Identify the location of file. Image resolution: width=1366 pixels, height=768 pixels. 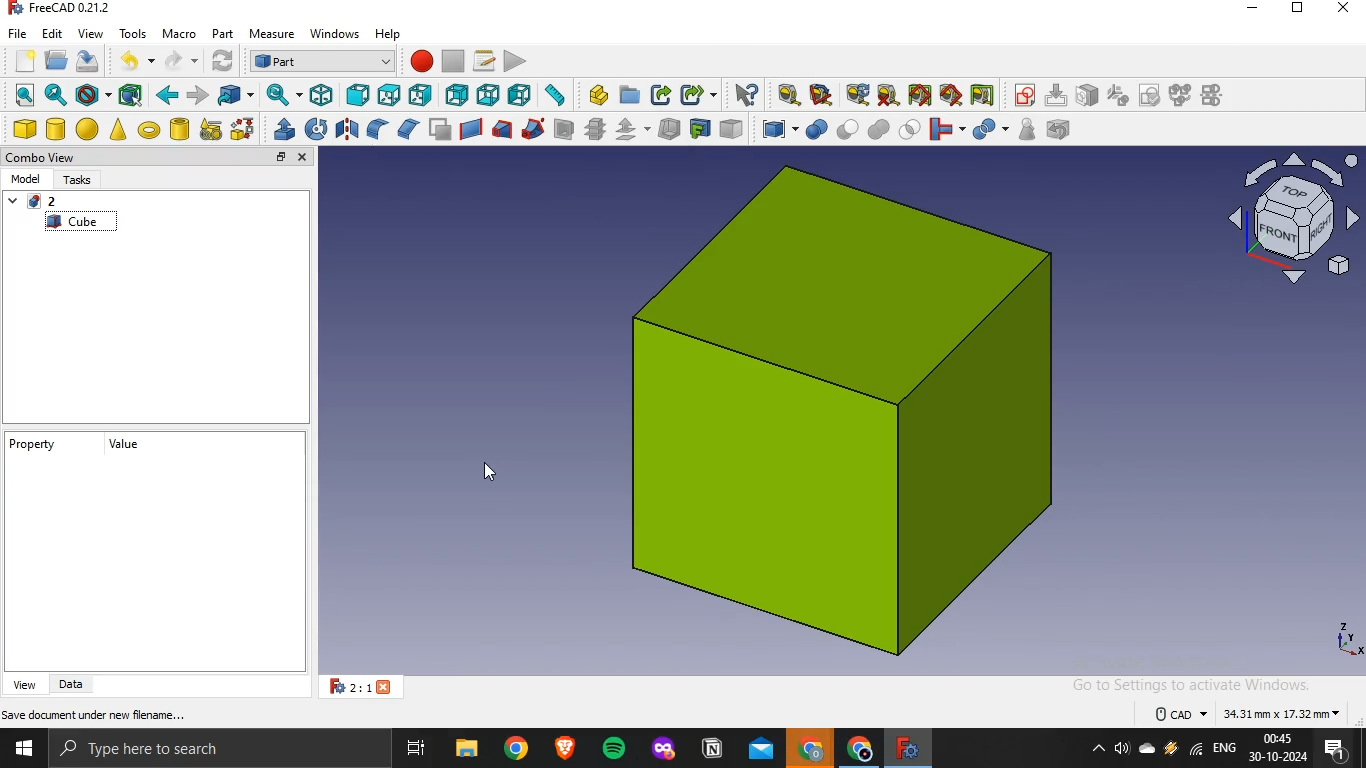
(18, 34).